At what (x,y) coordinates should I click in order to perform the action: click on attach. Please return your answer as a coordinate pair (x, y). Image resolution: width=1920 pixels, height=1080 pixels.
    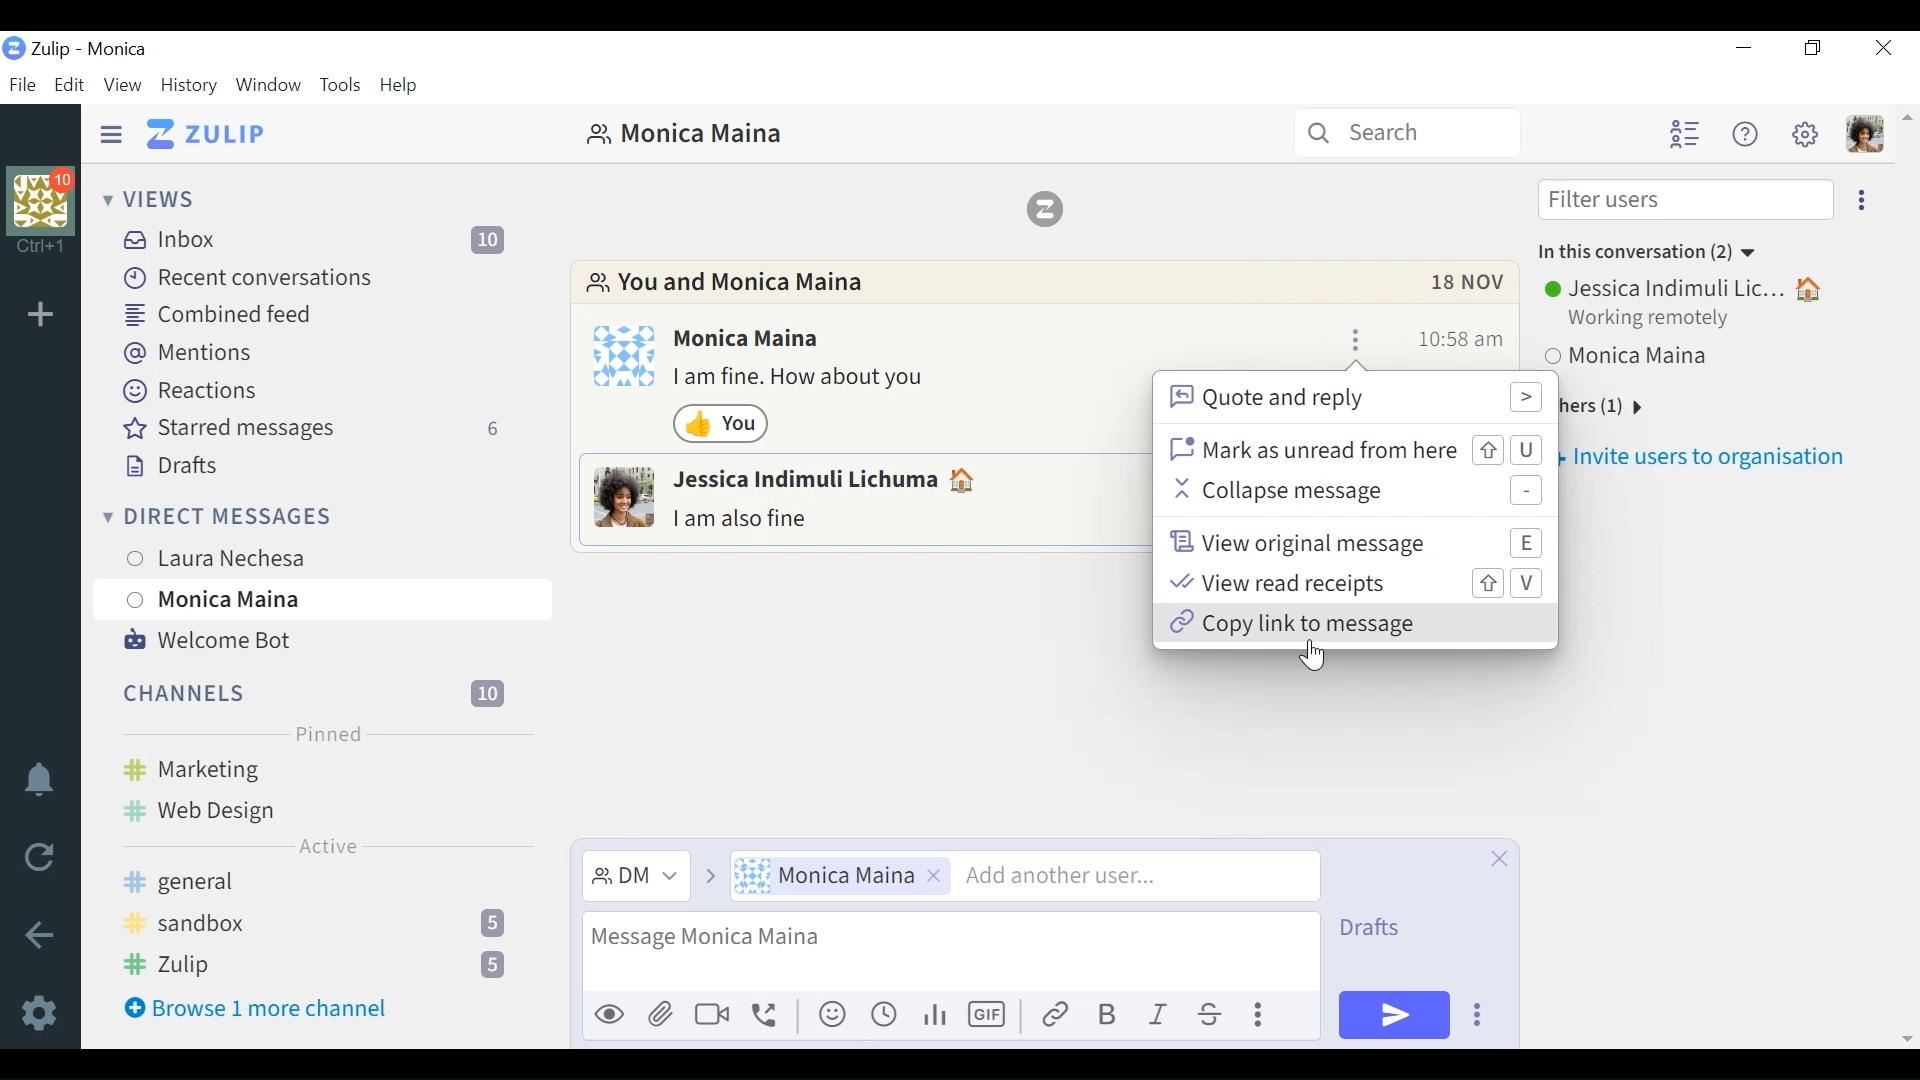
    Looking at the image, I should click on (662, 1016).